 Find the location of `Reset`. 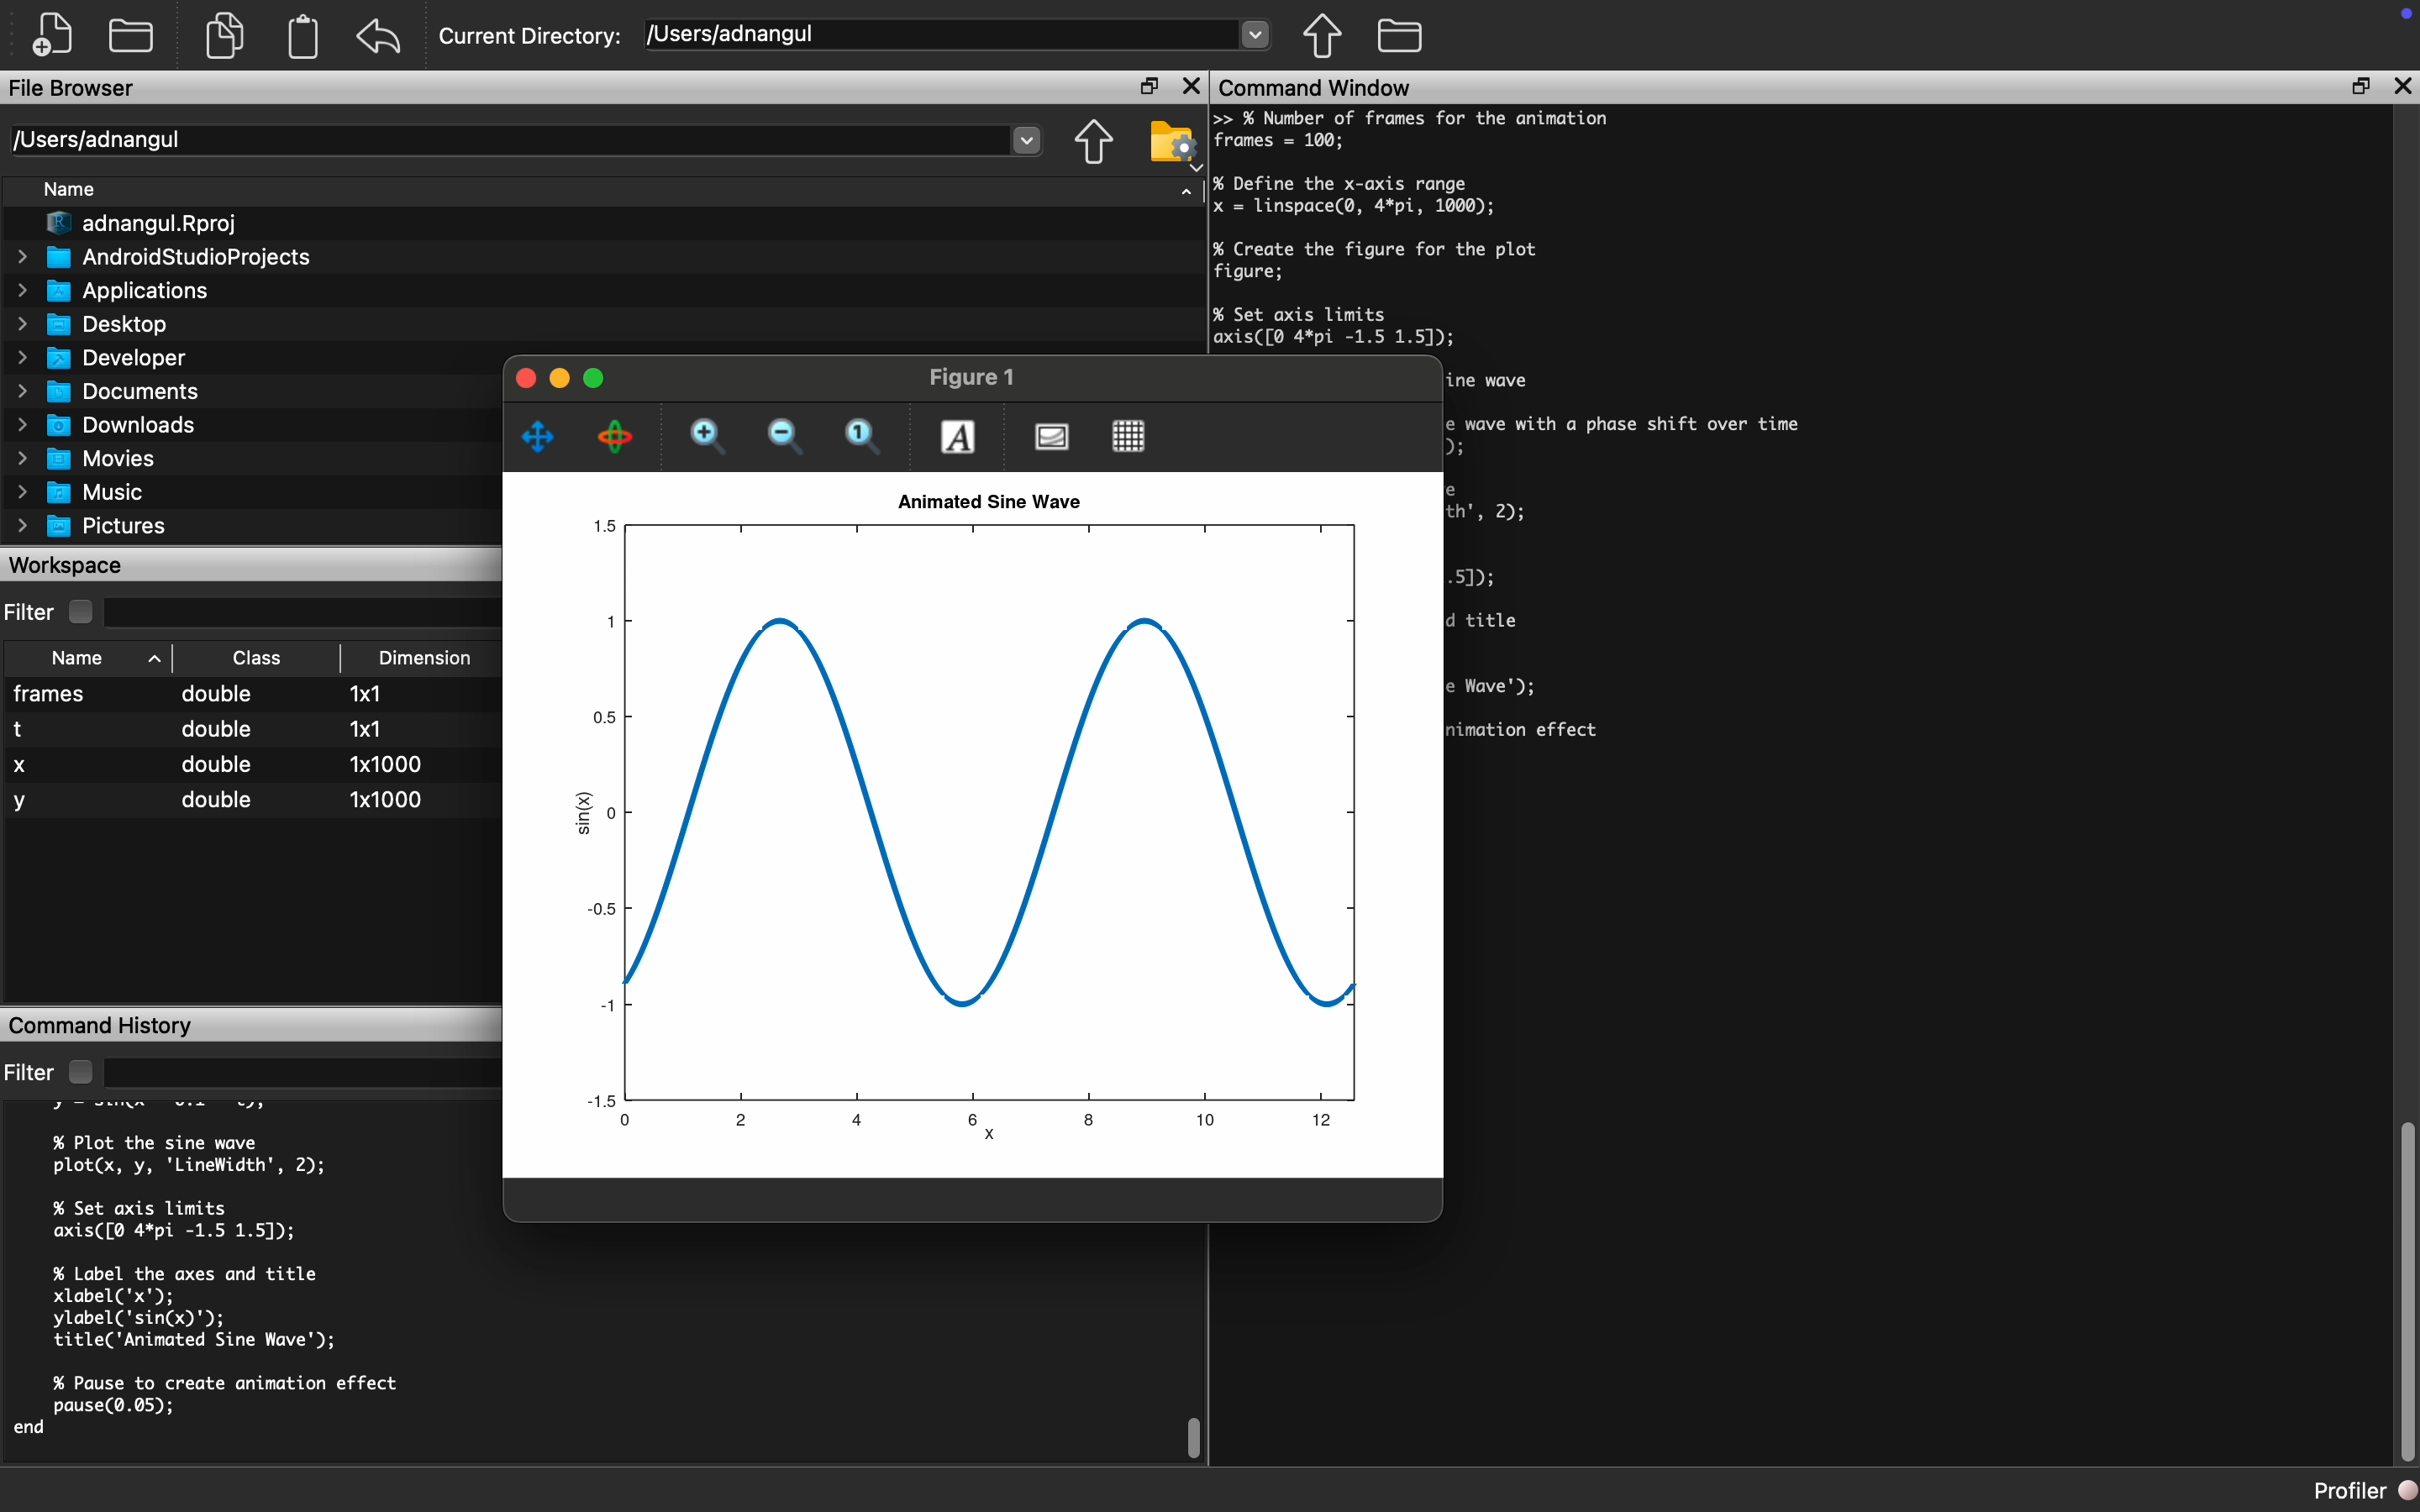

Reset is located at coordinates (379, 39).